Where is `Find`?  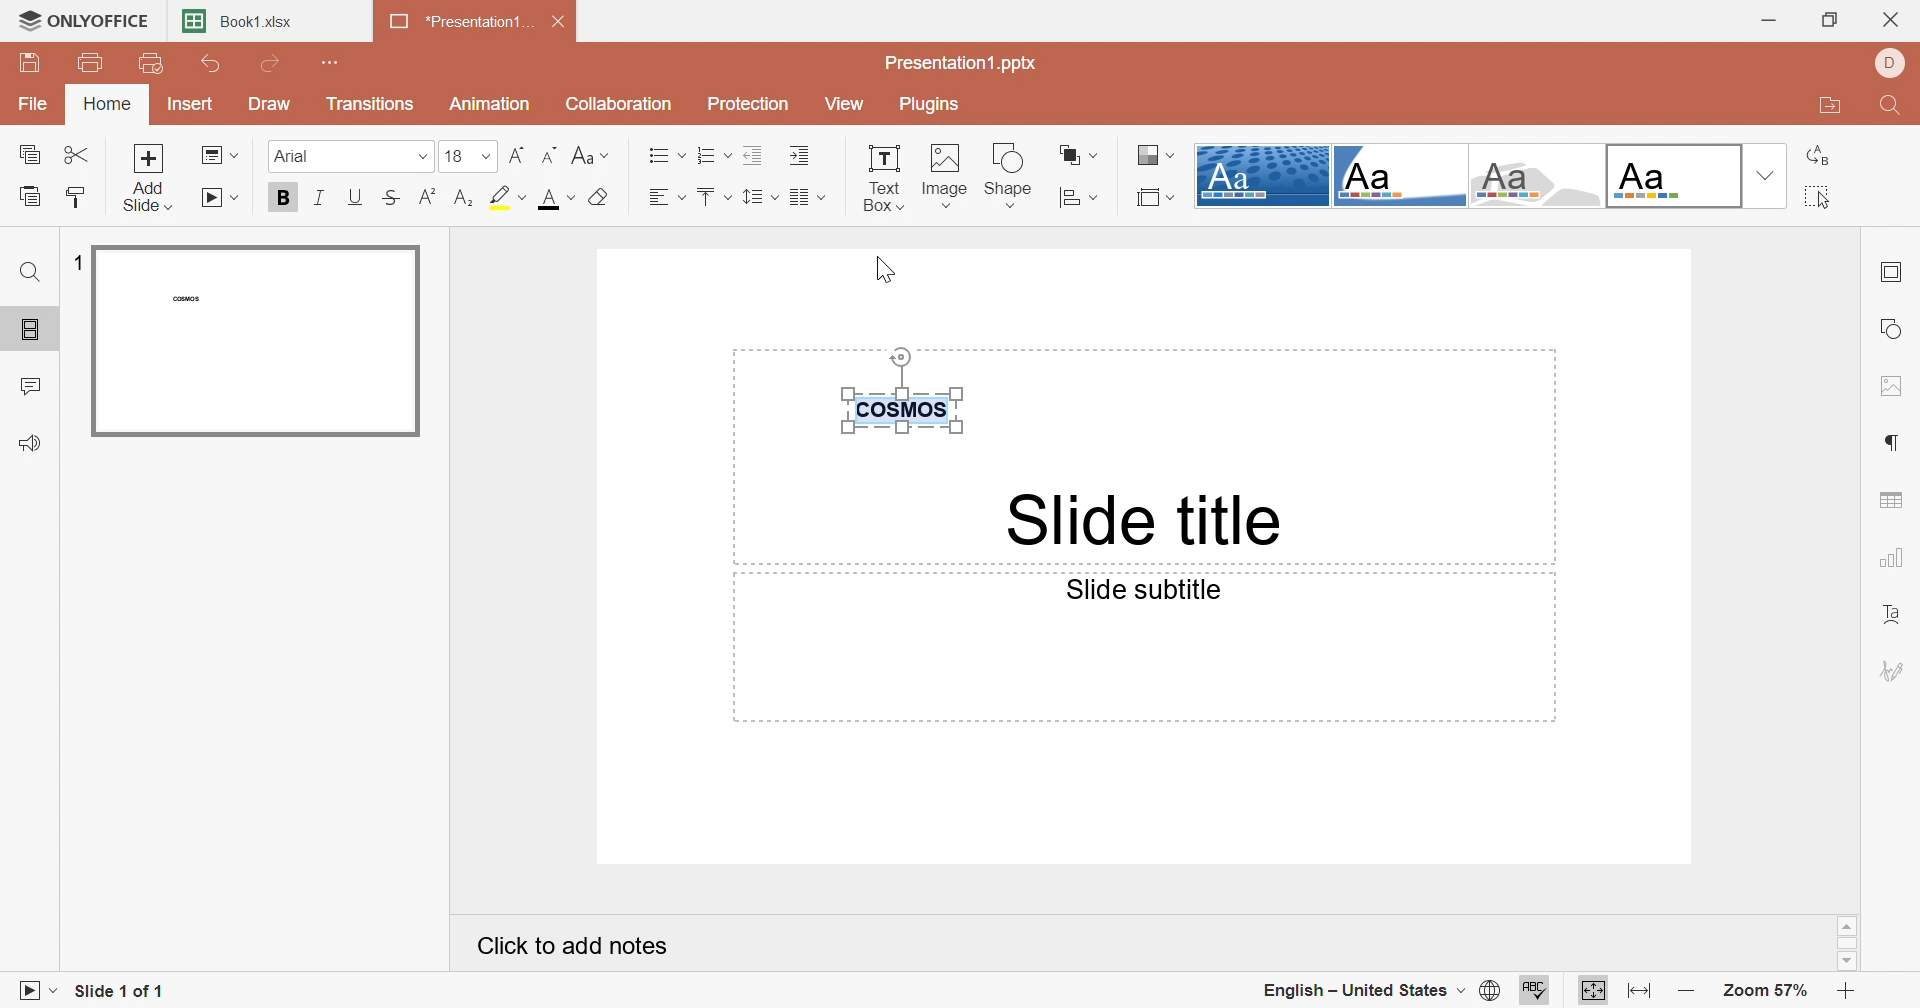
Find is located at coordinates (1894, 109).